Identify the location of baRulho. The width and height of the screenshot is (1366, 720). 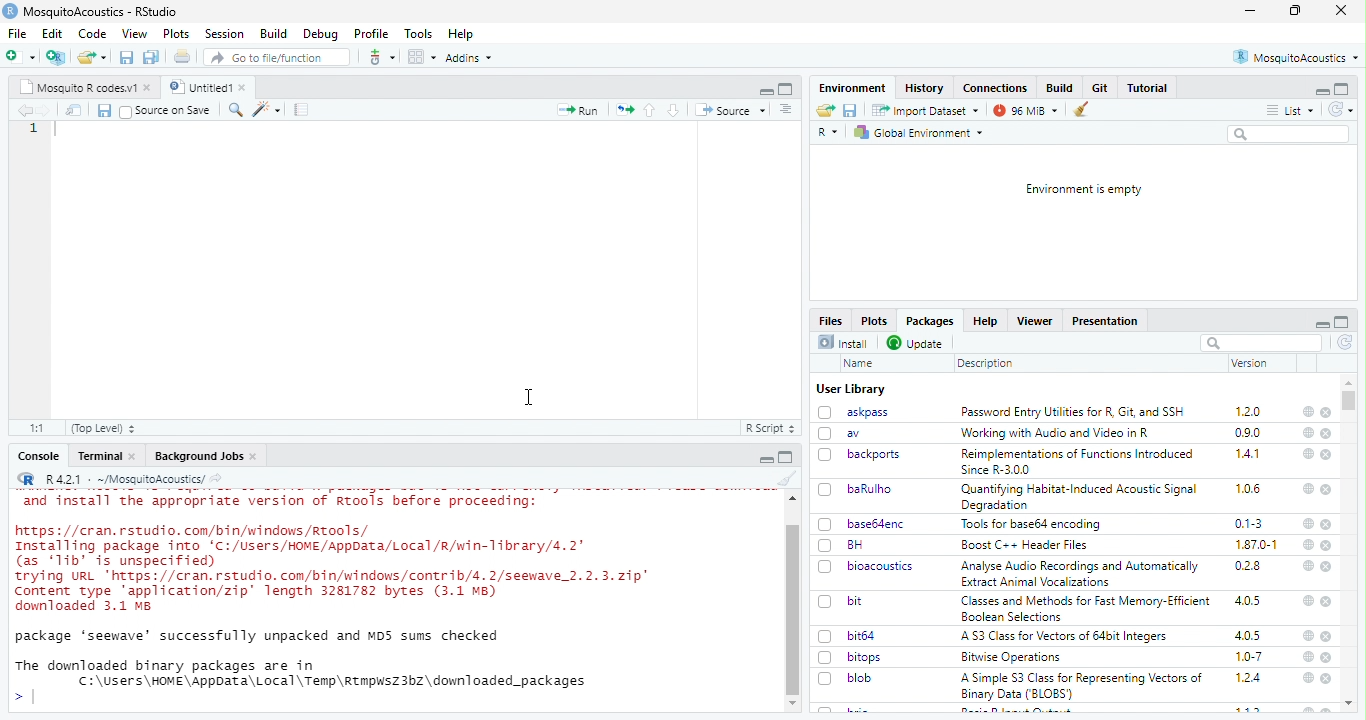
(871, 488).